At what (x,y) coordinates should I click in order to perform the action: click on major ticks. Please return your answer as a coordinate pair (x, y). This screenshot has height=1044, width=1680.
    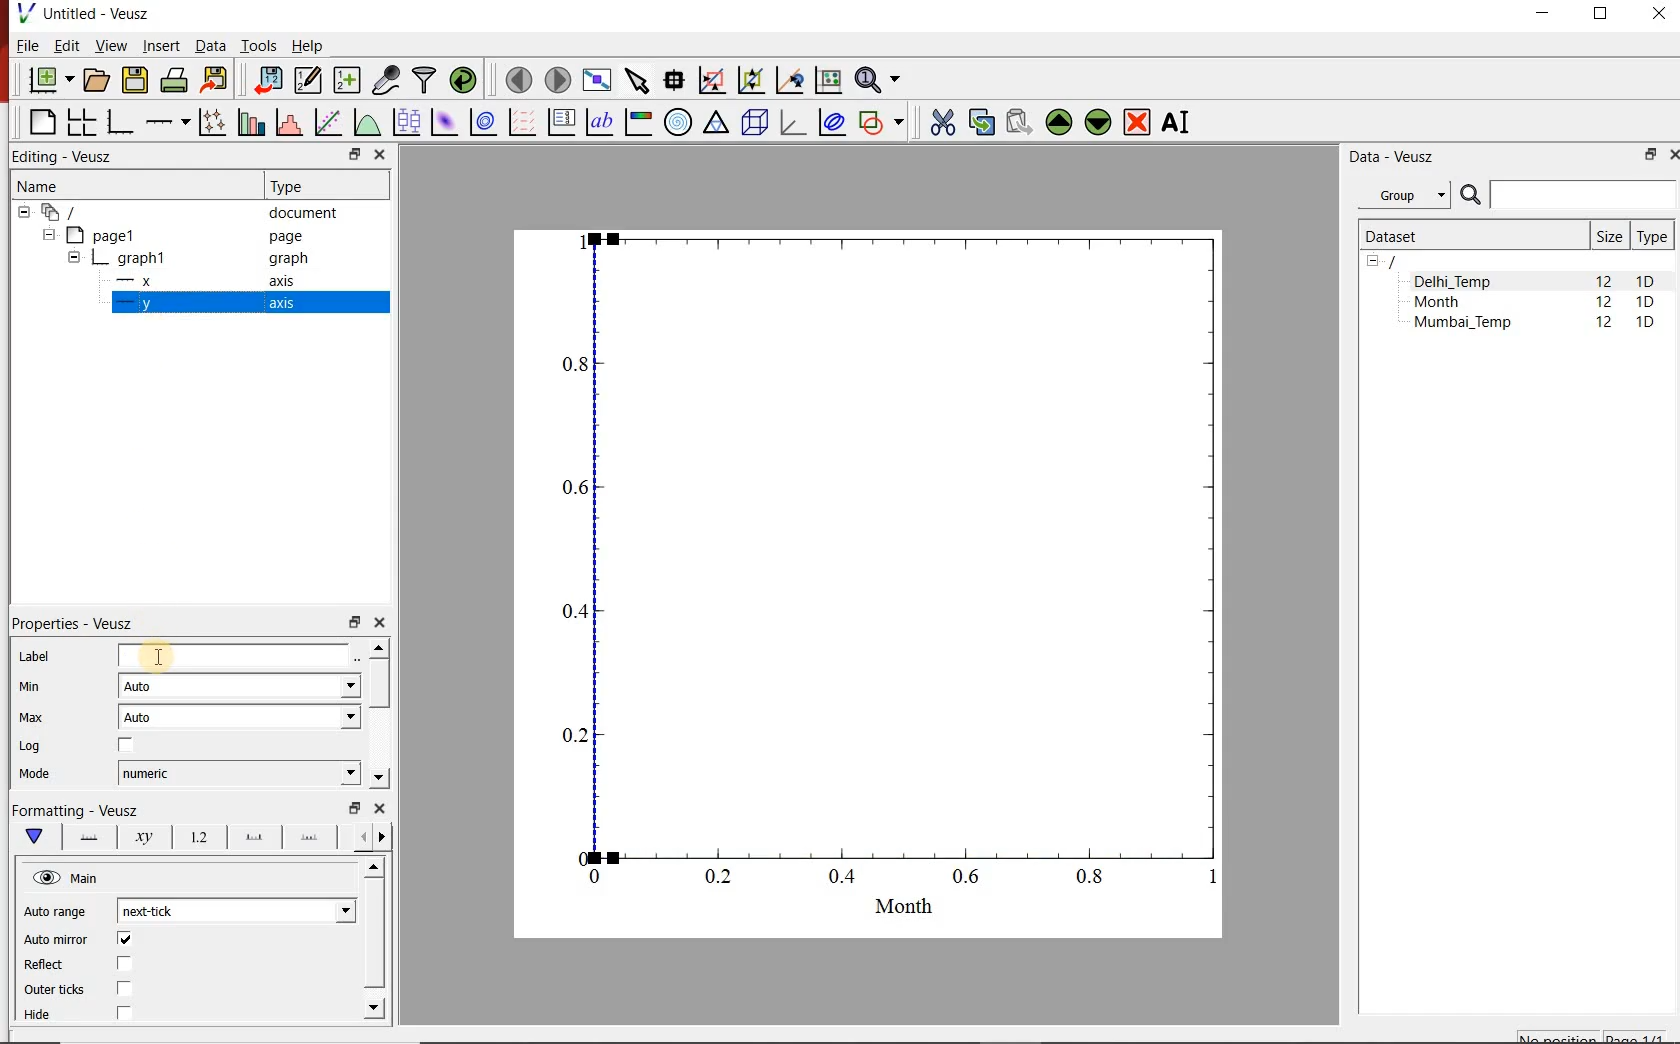
    Looking at the image, I should click on (251, 837).